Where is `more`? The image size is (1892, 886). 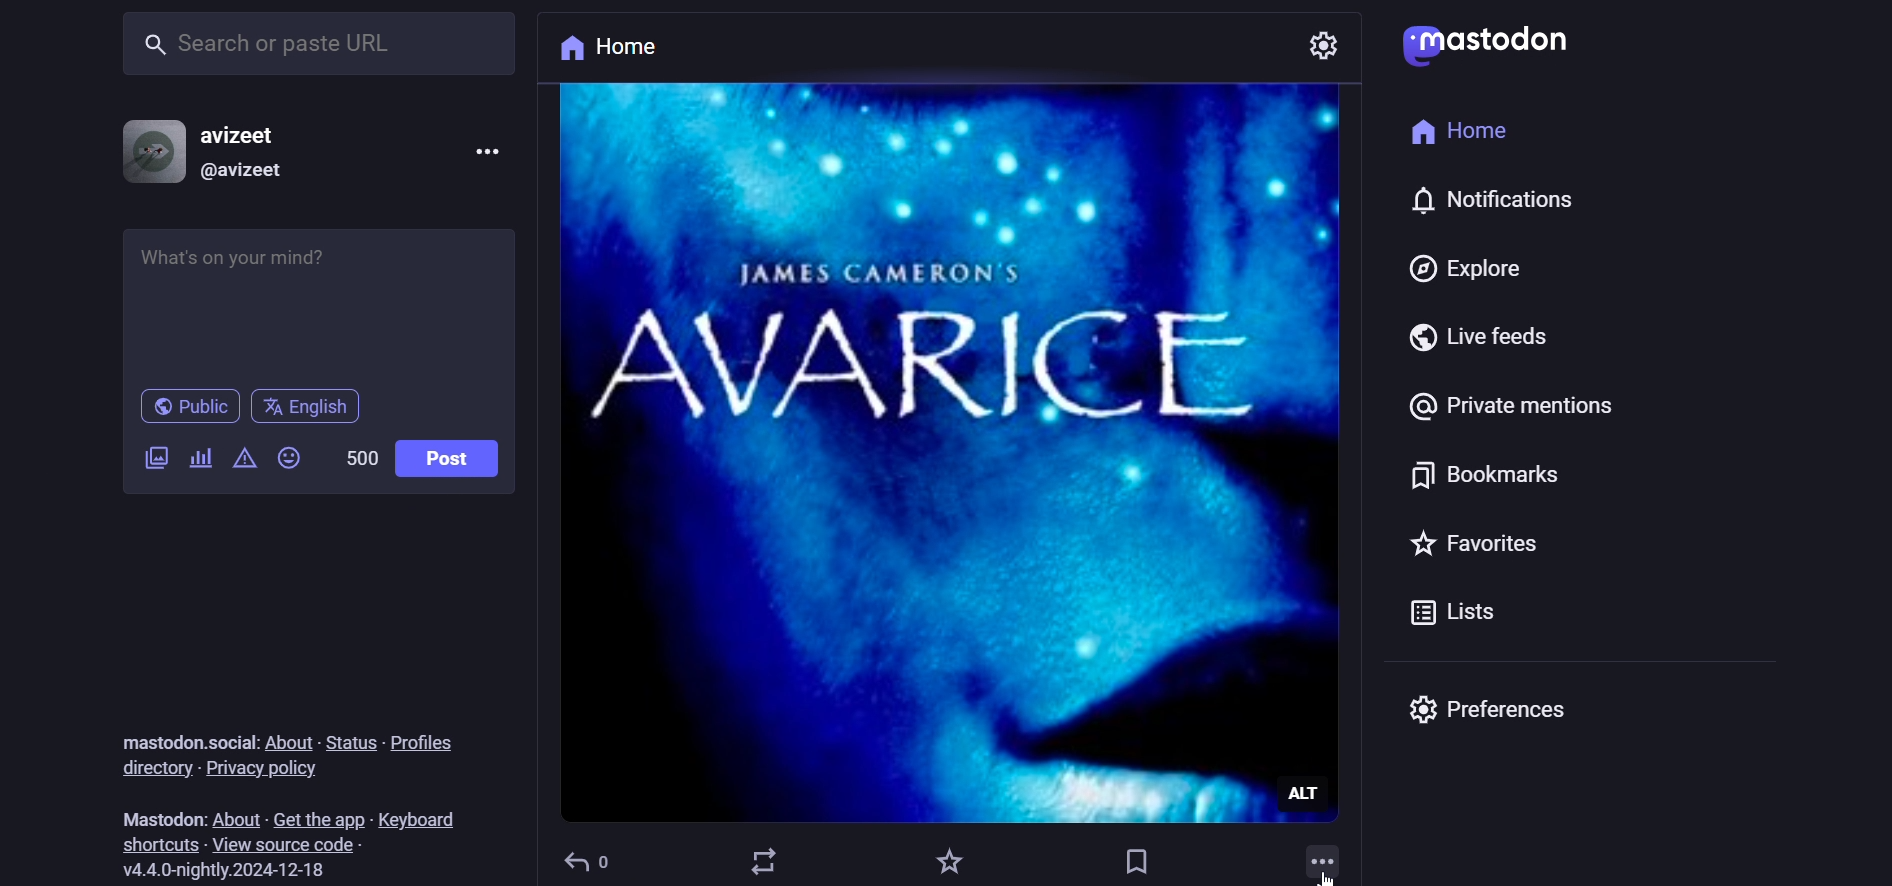
more is located at coordinates (495, 150).